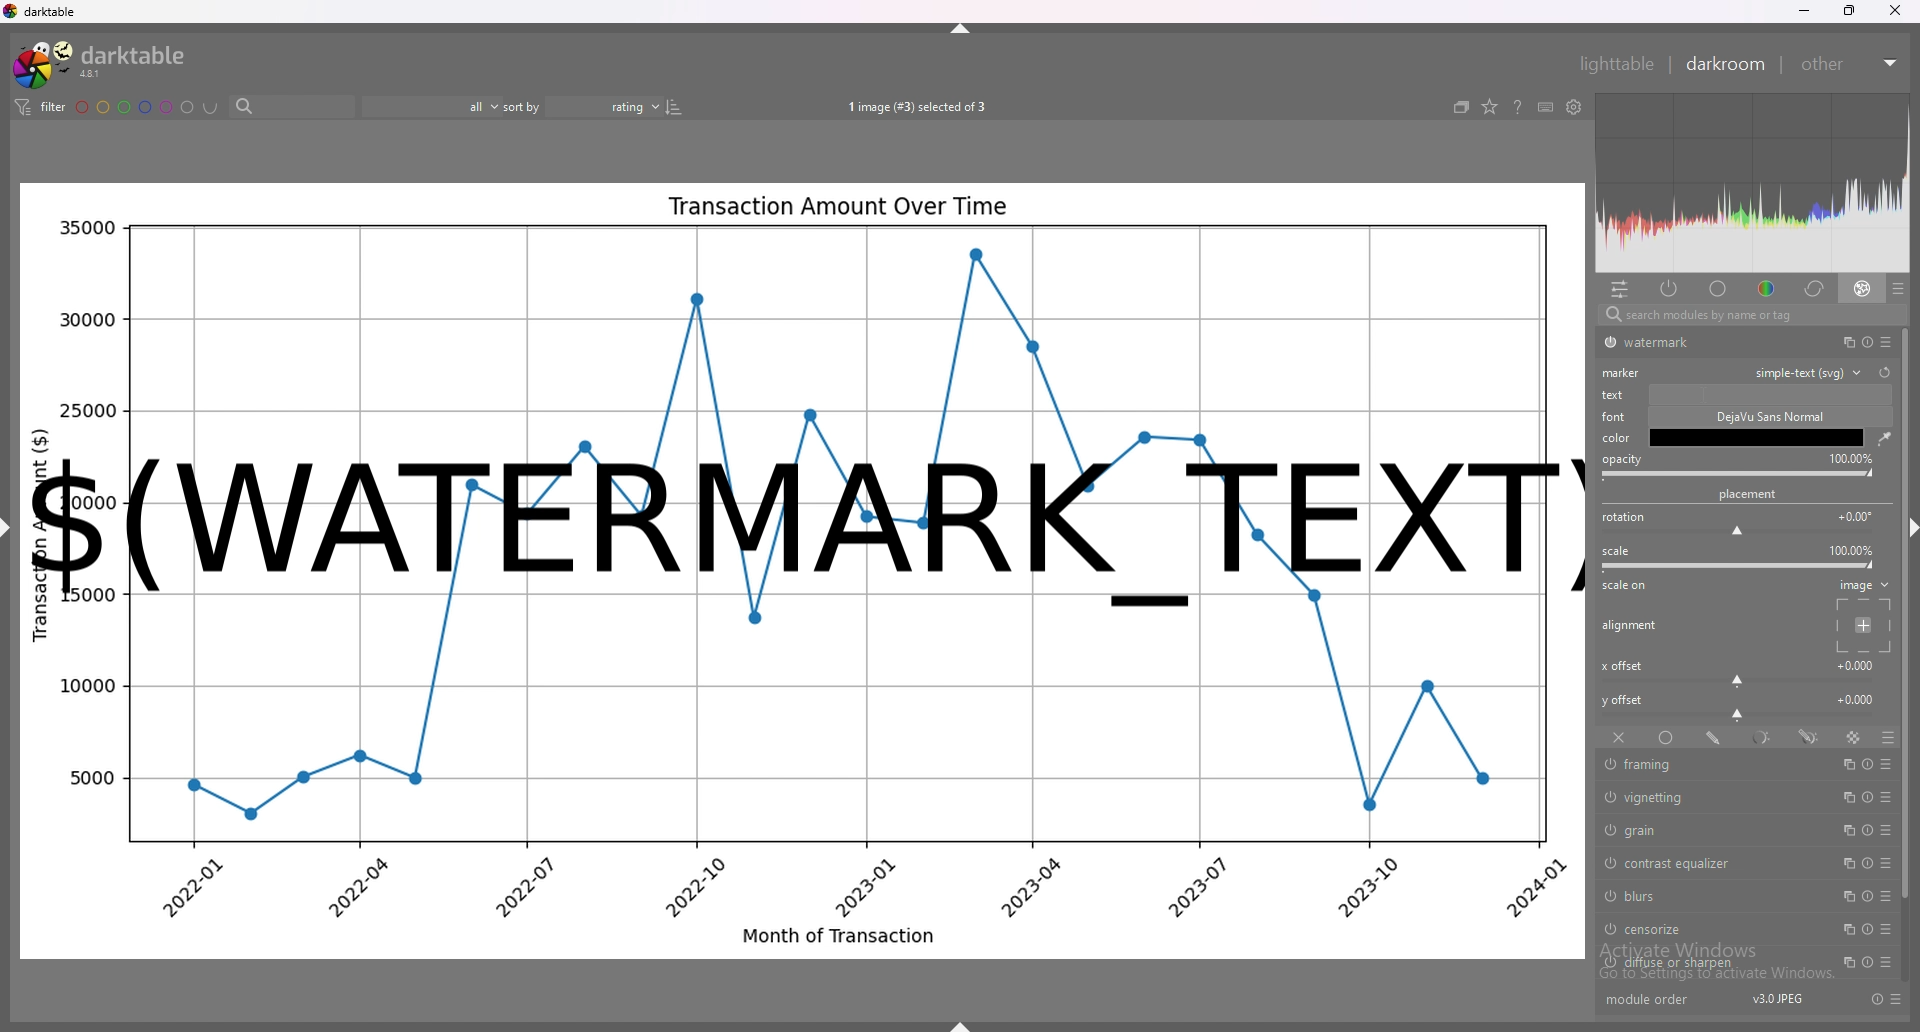 Image resolution: width=1920 pixels, height=1032 pixels. I want to click on switch off, so click(1607, 964).